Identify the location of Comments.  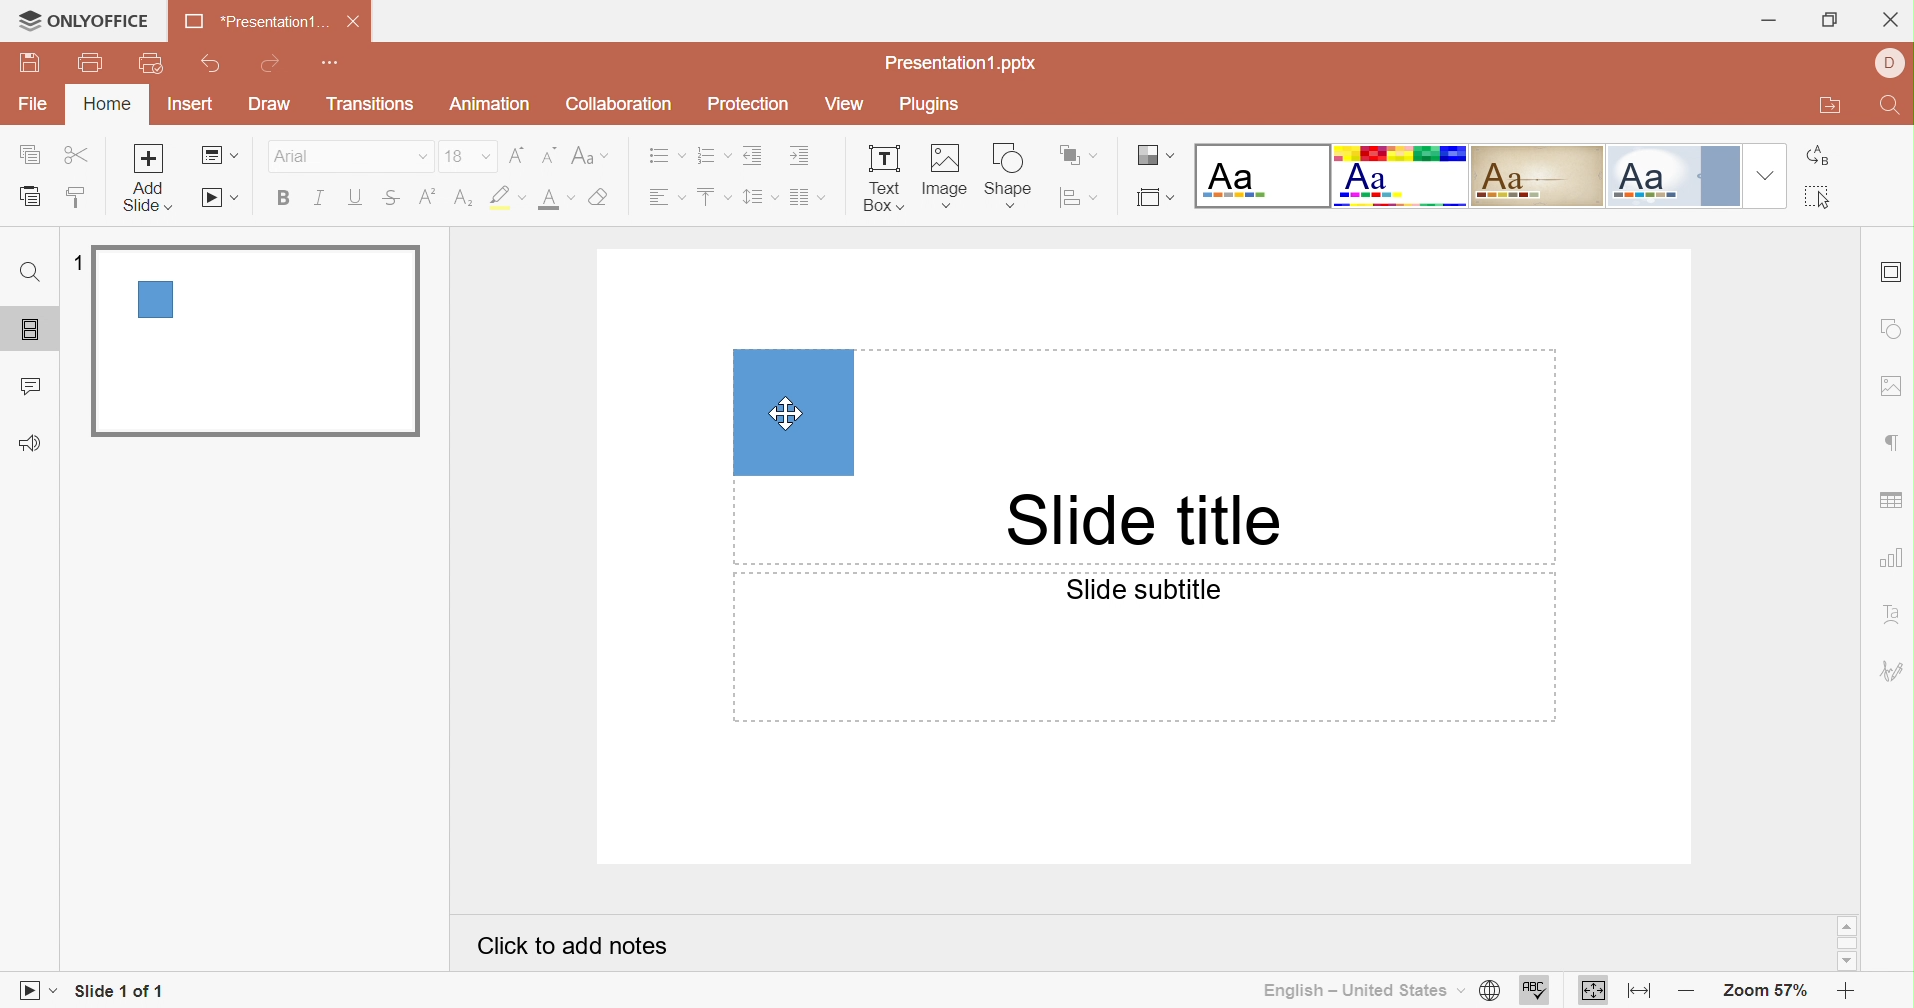
(29, 389).